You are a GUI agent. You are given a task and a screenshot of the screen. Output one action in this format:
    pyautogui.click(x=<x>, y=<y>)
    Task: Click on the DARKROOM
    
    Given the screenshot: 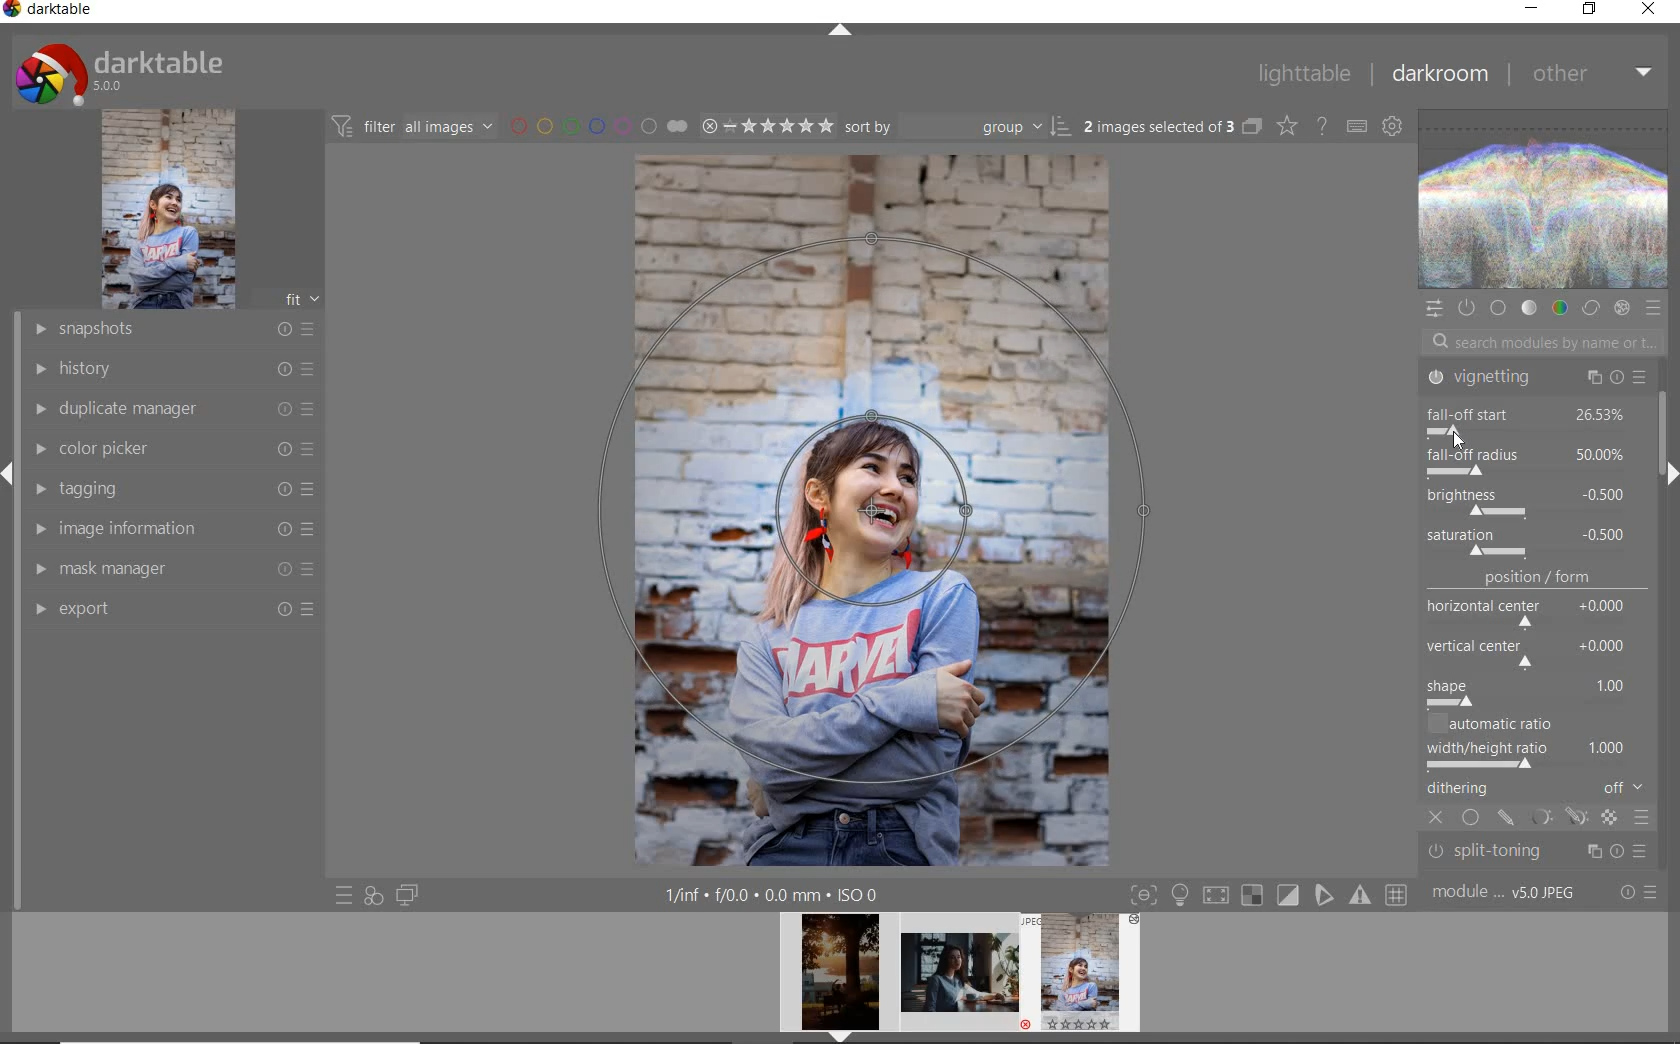 What is the action you would take?
    pyautogui.click(x=1439, y=74)
    